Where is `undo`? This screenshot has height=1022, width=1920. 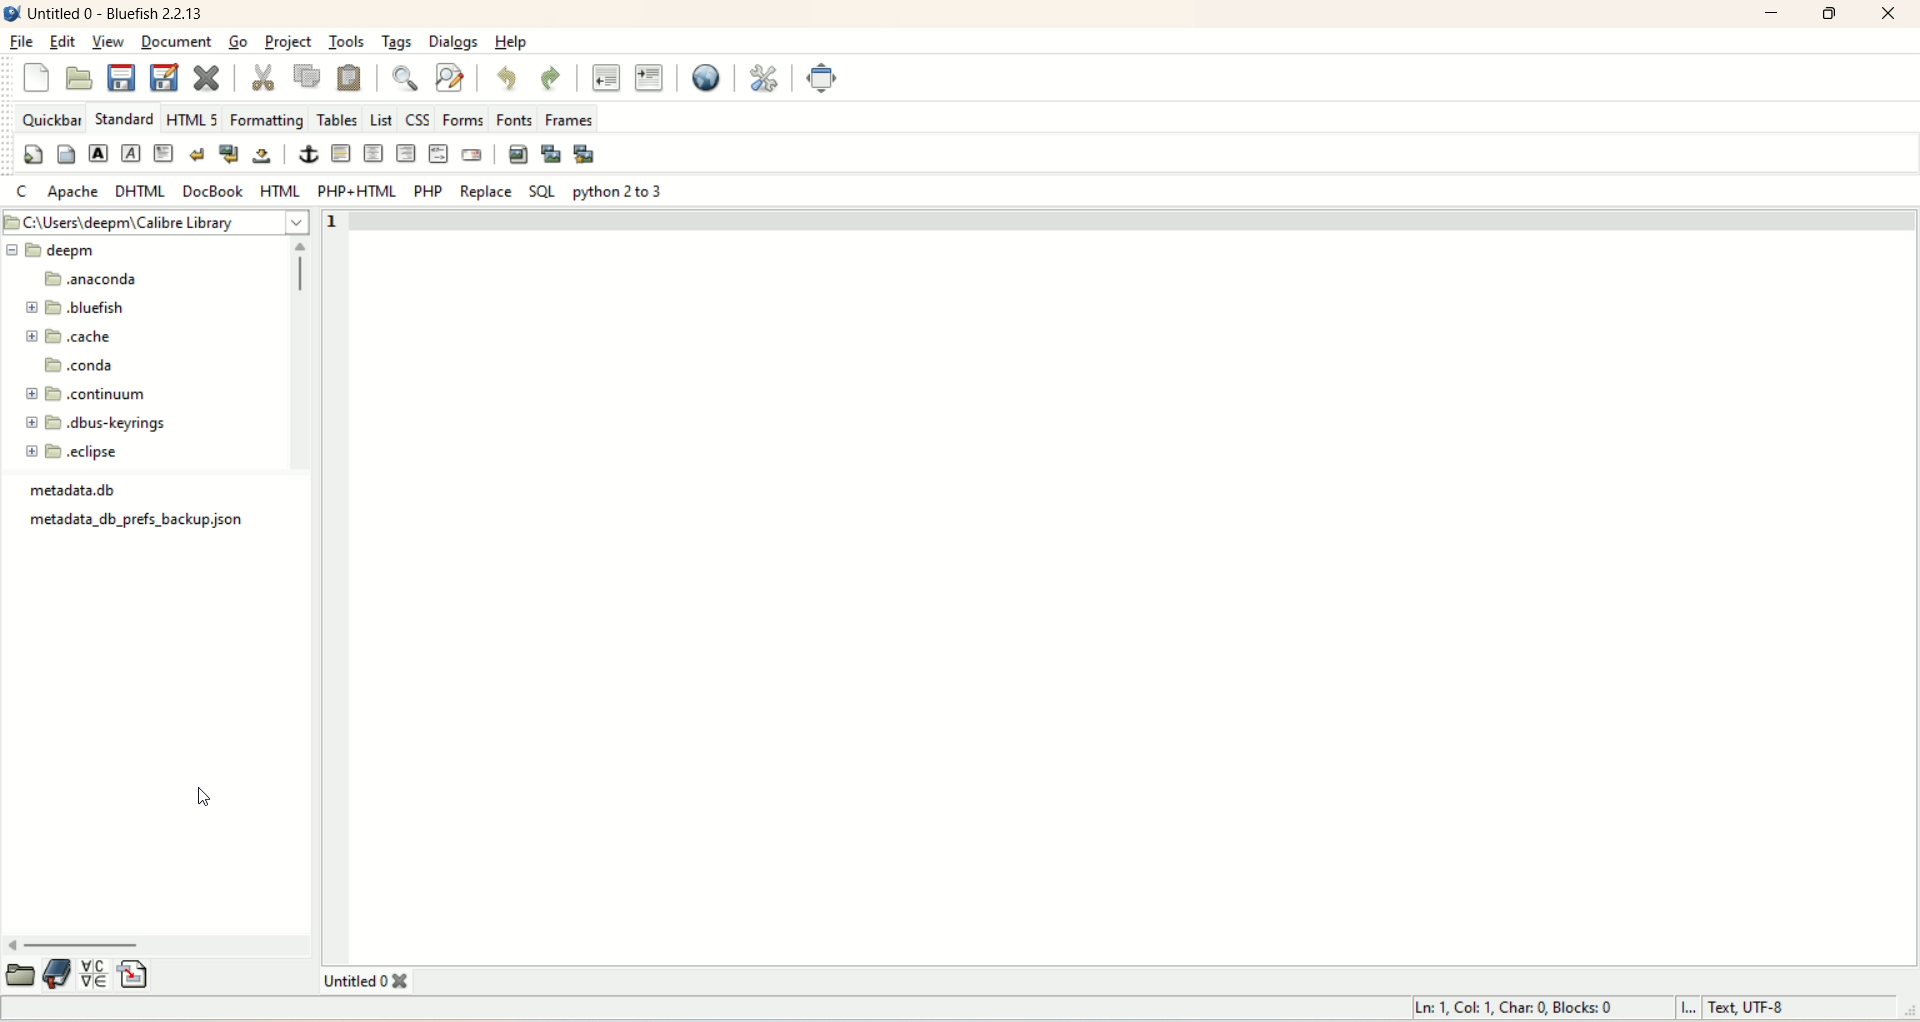
undo is located at coordinates (505, 80).